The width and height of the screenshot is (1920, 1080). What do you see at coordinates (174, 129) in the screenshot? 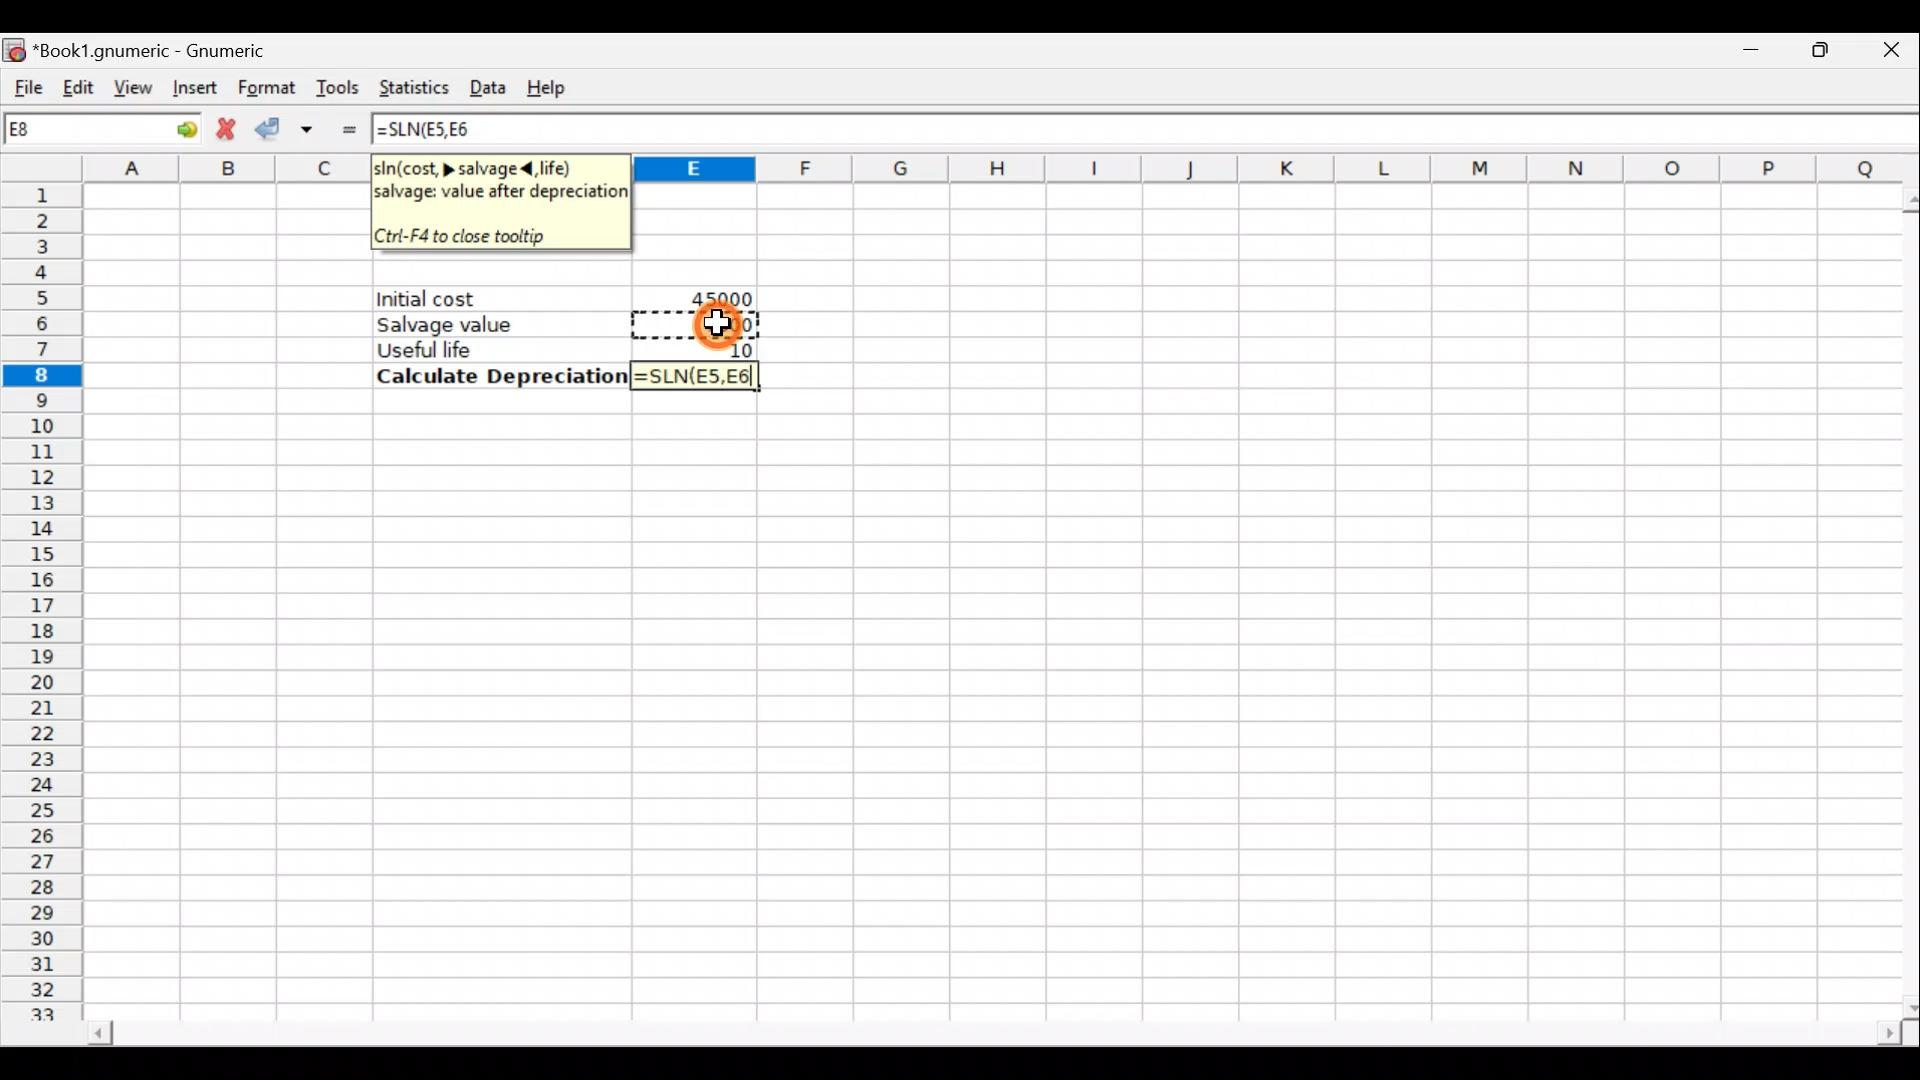
I see `go to` at bounding box center [174, 129].